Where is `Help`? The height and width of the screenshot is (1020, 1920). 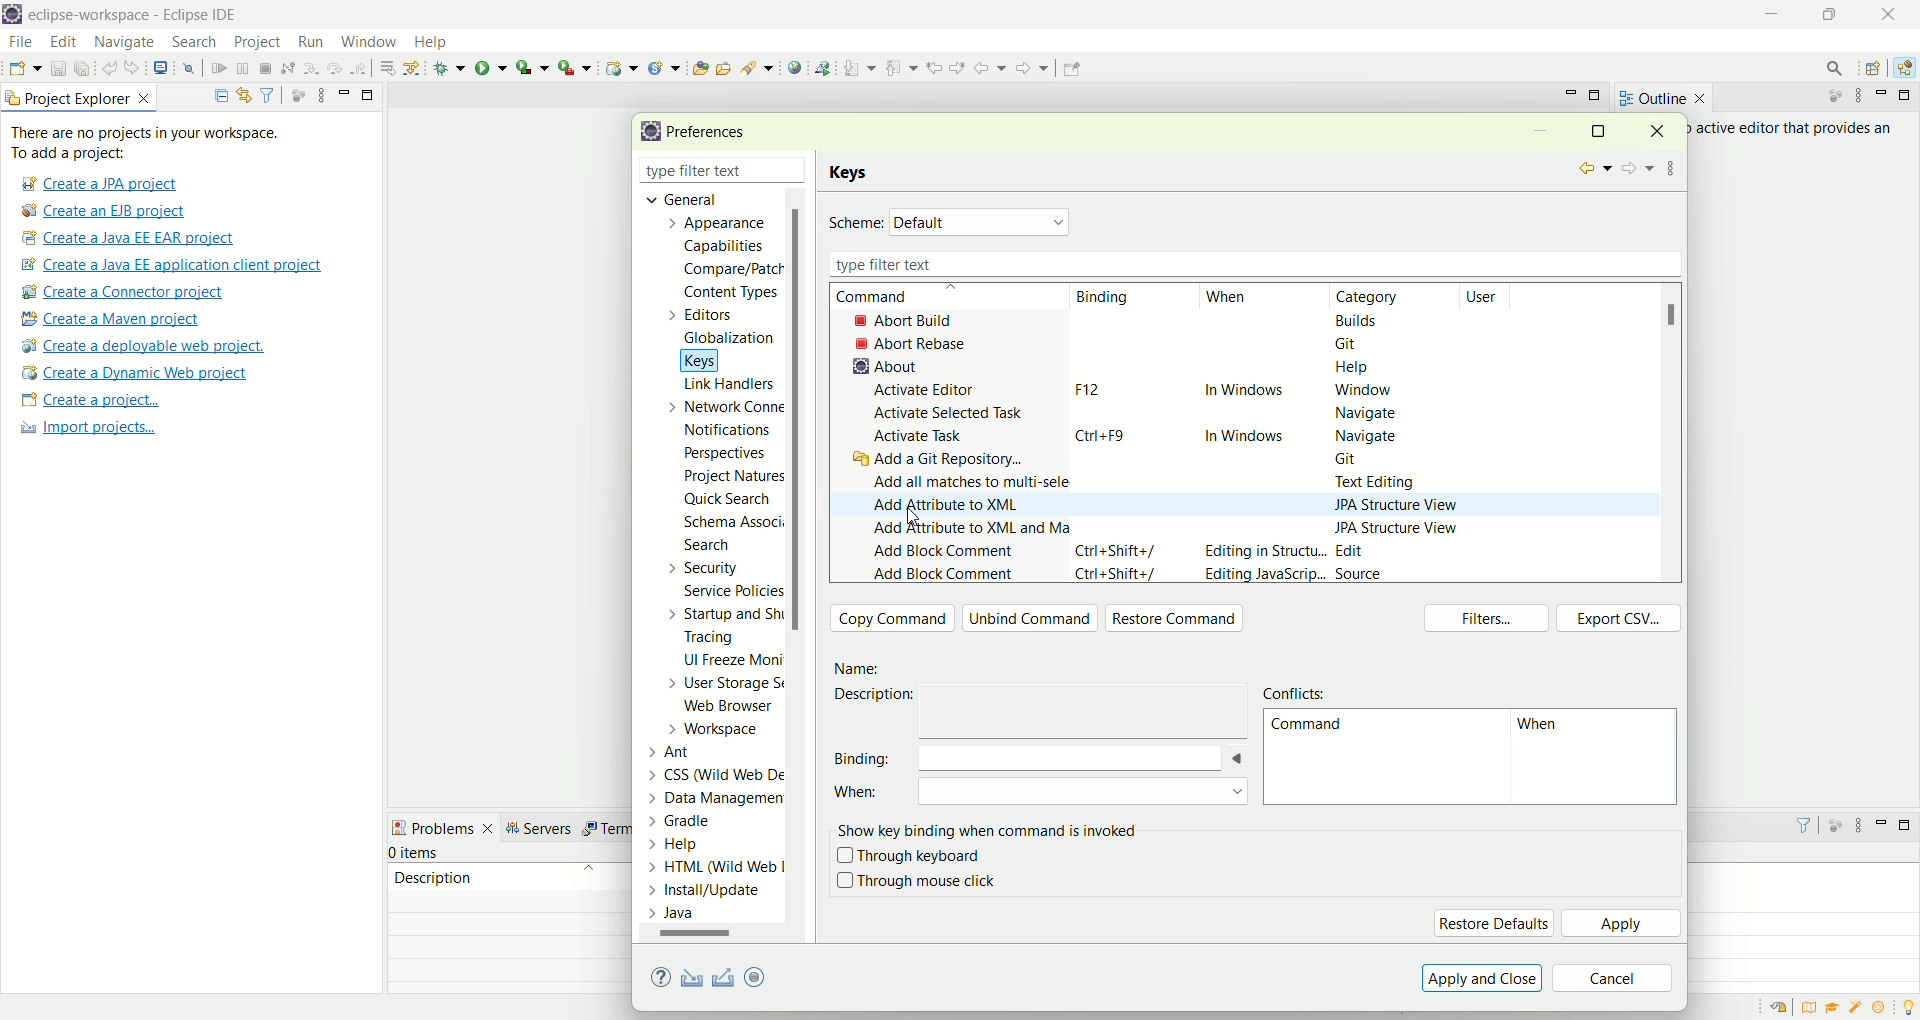 Help is located at coordinates (695, 846).